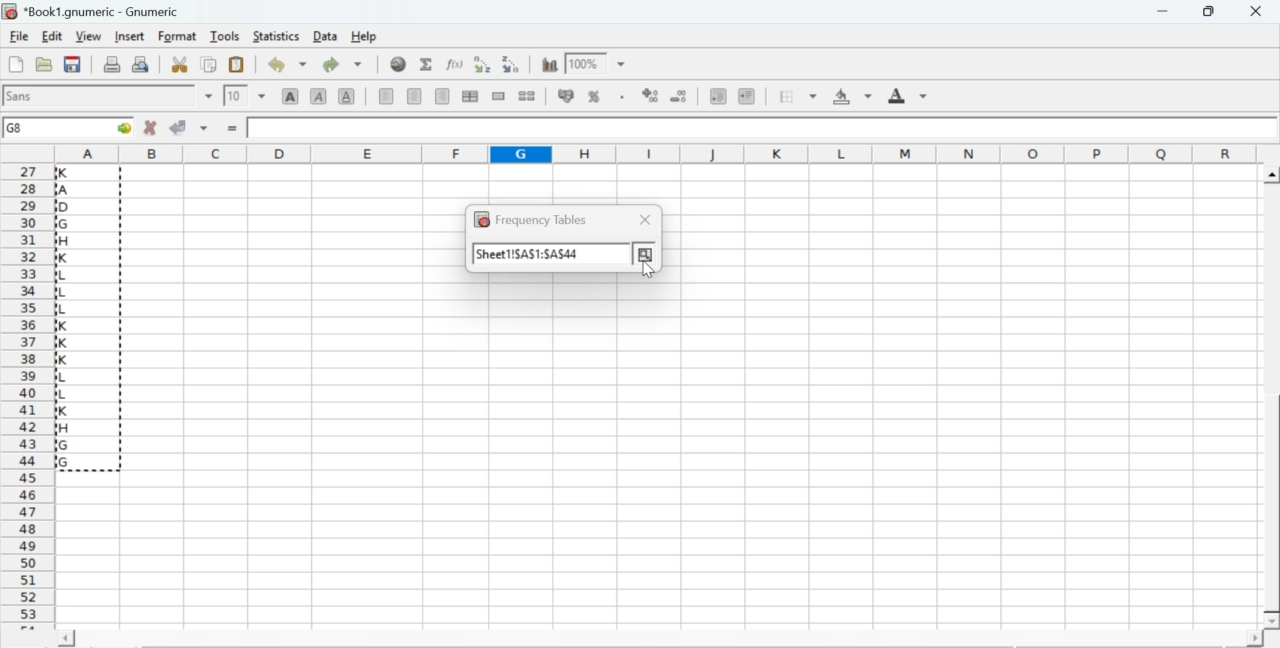 Image resolution: width=1280 pixels, height=648 pixels. I want to click on edit function in current cell, so click(456, 63).